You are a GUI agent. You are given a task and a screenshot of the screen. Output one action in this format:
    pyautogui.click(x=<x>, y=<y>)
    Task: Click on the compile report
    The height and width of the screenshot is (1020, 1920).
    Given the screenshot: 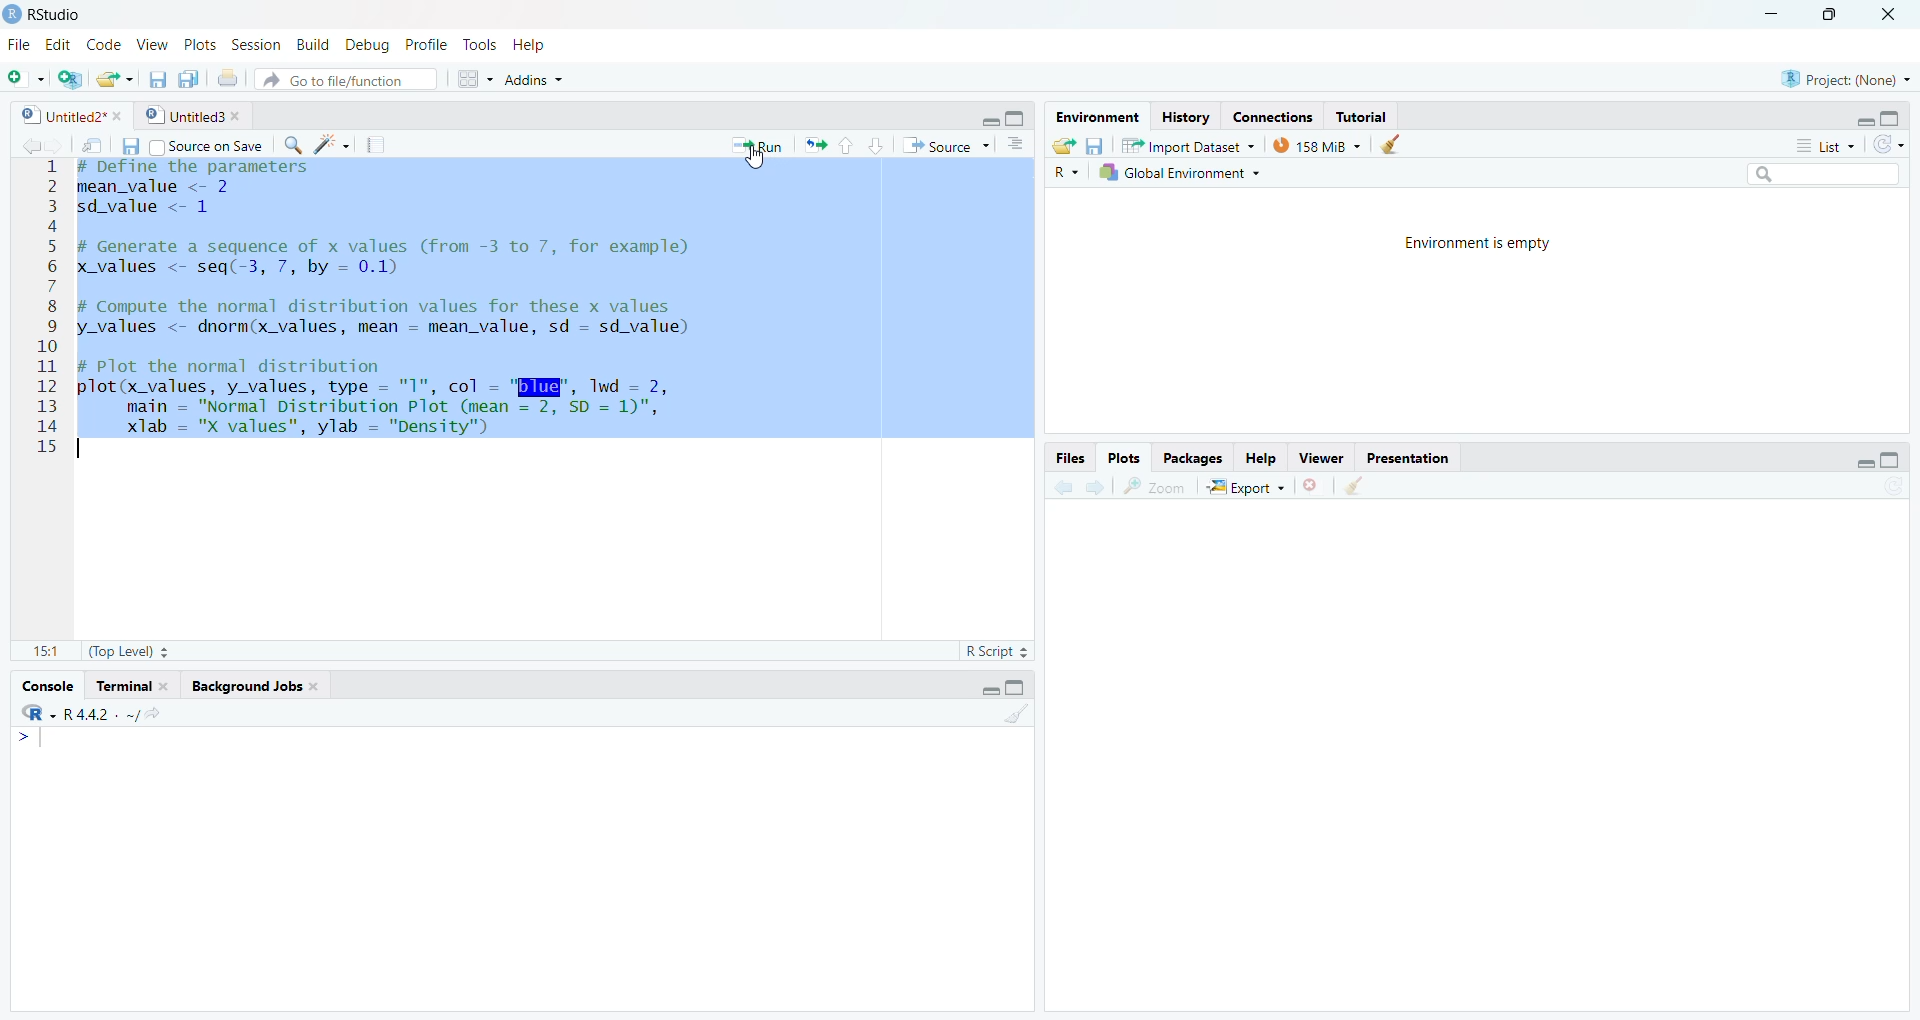 What is the action you would take?
    pyautogui.click(x=367, y=142)
    